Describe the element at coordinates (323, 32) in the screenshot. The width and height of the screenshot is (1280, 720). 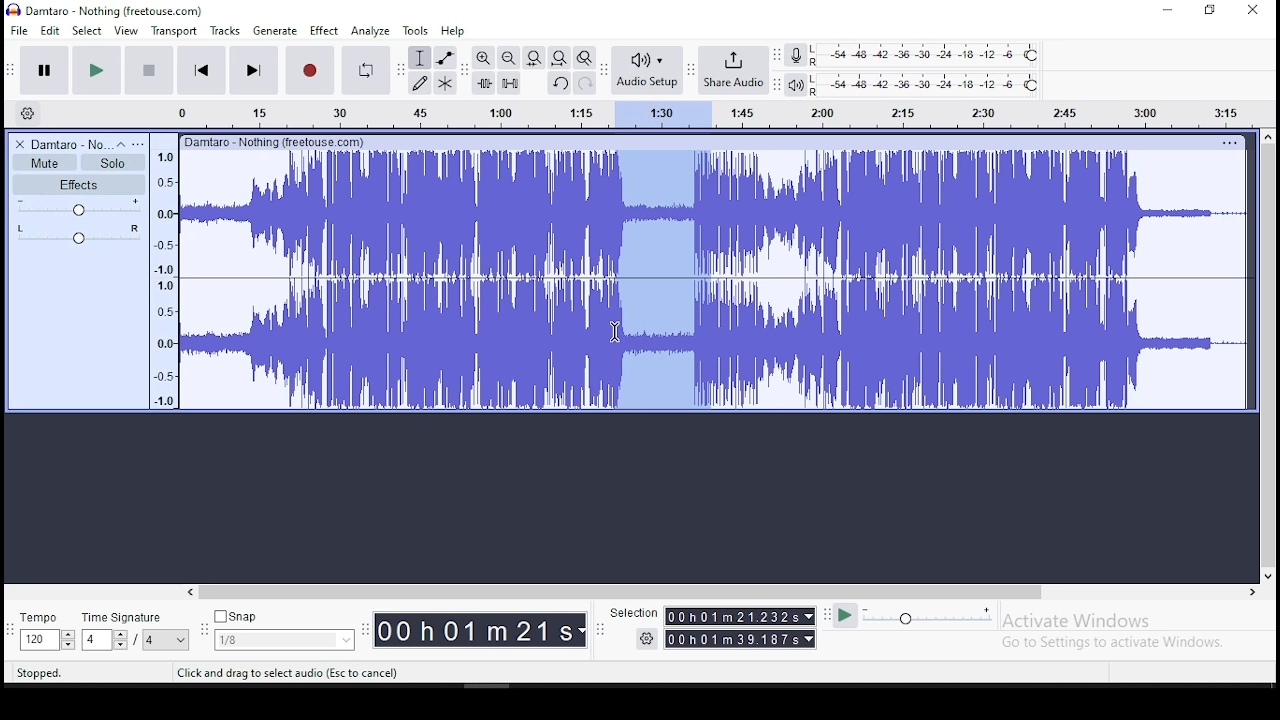
I see `effect` at that location.